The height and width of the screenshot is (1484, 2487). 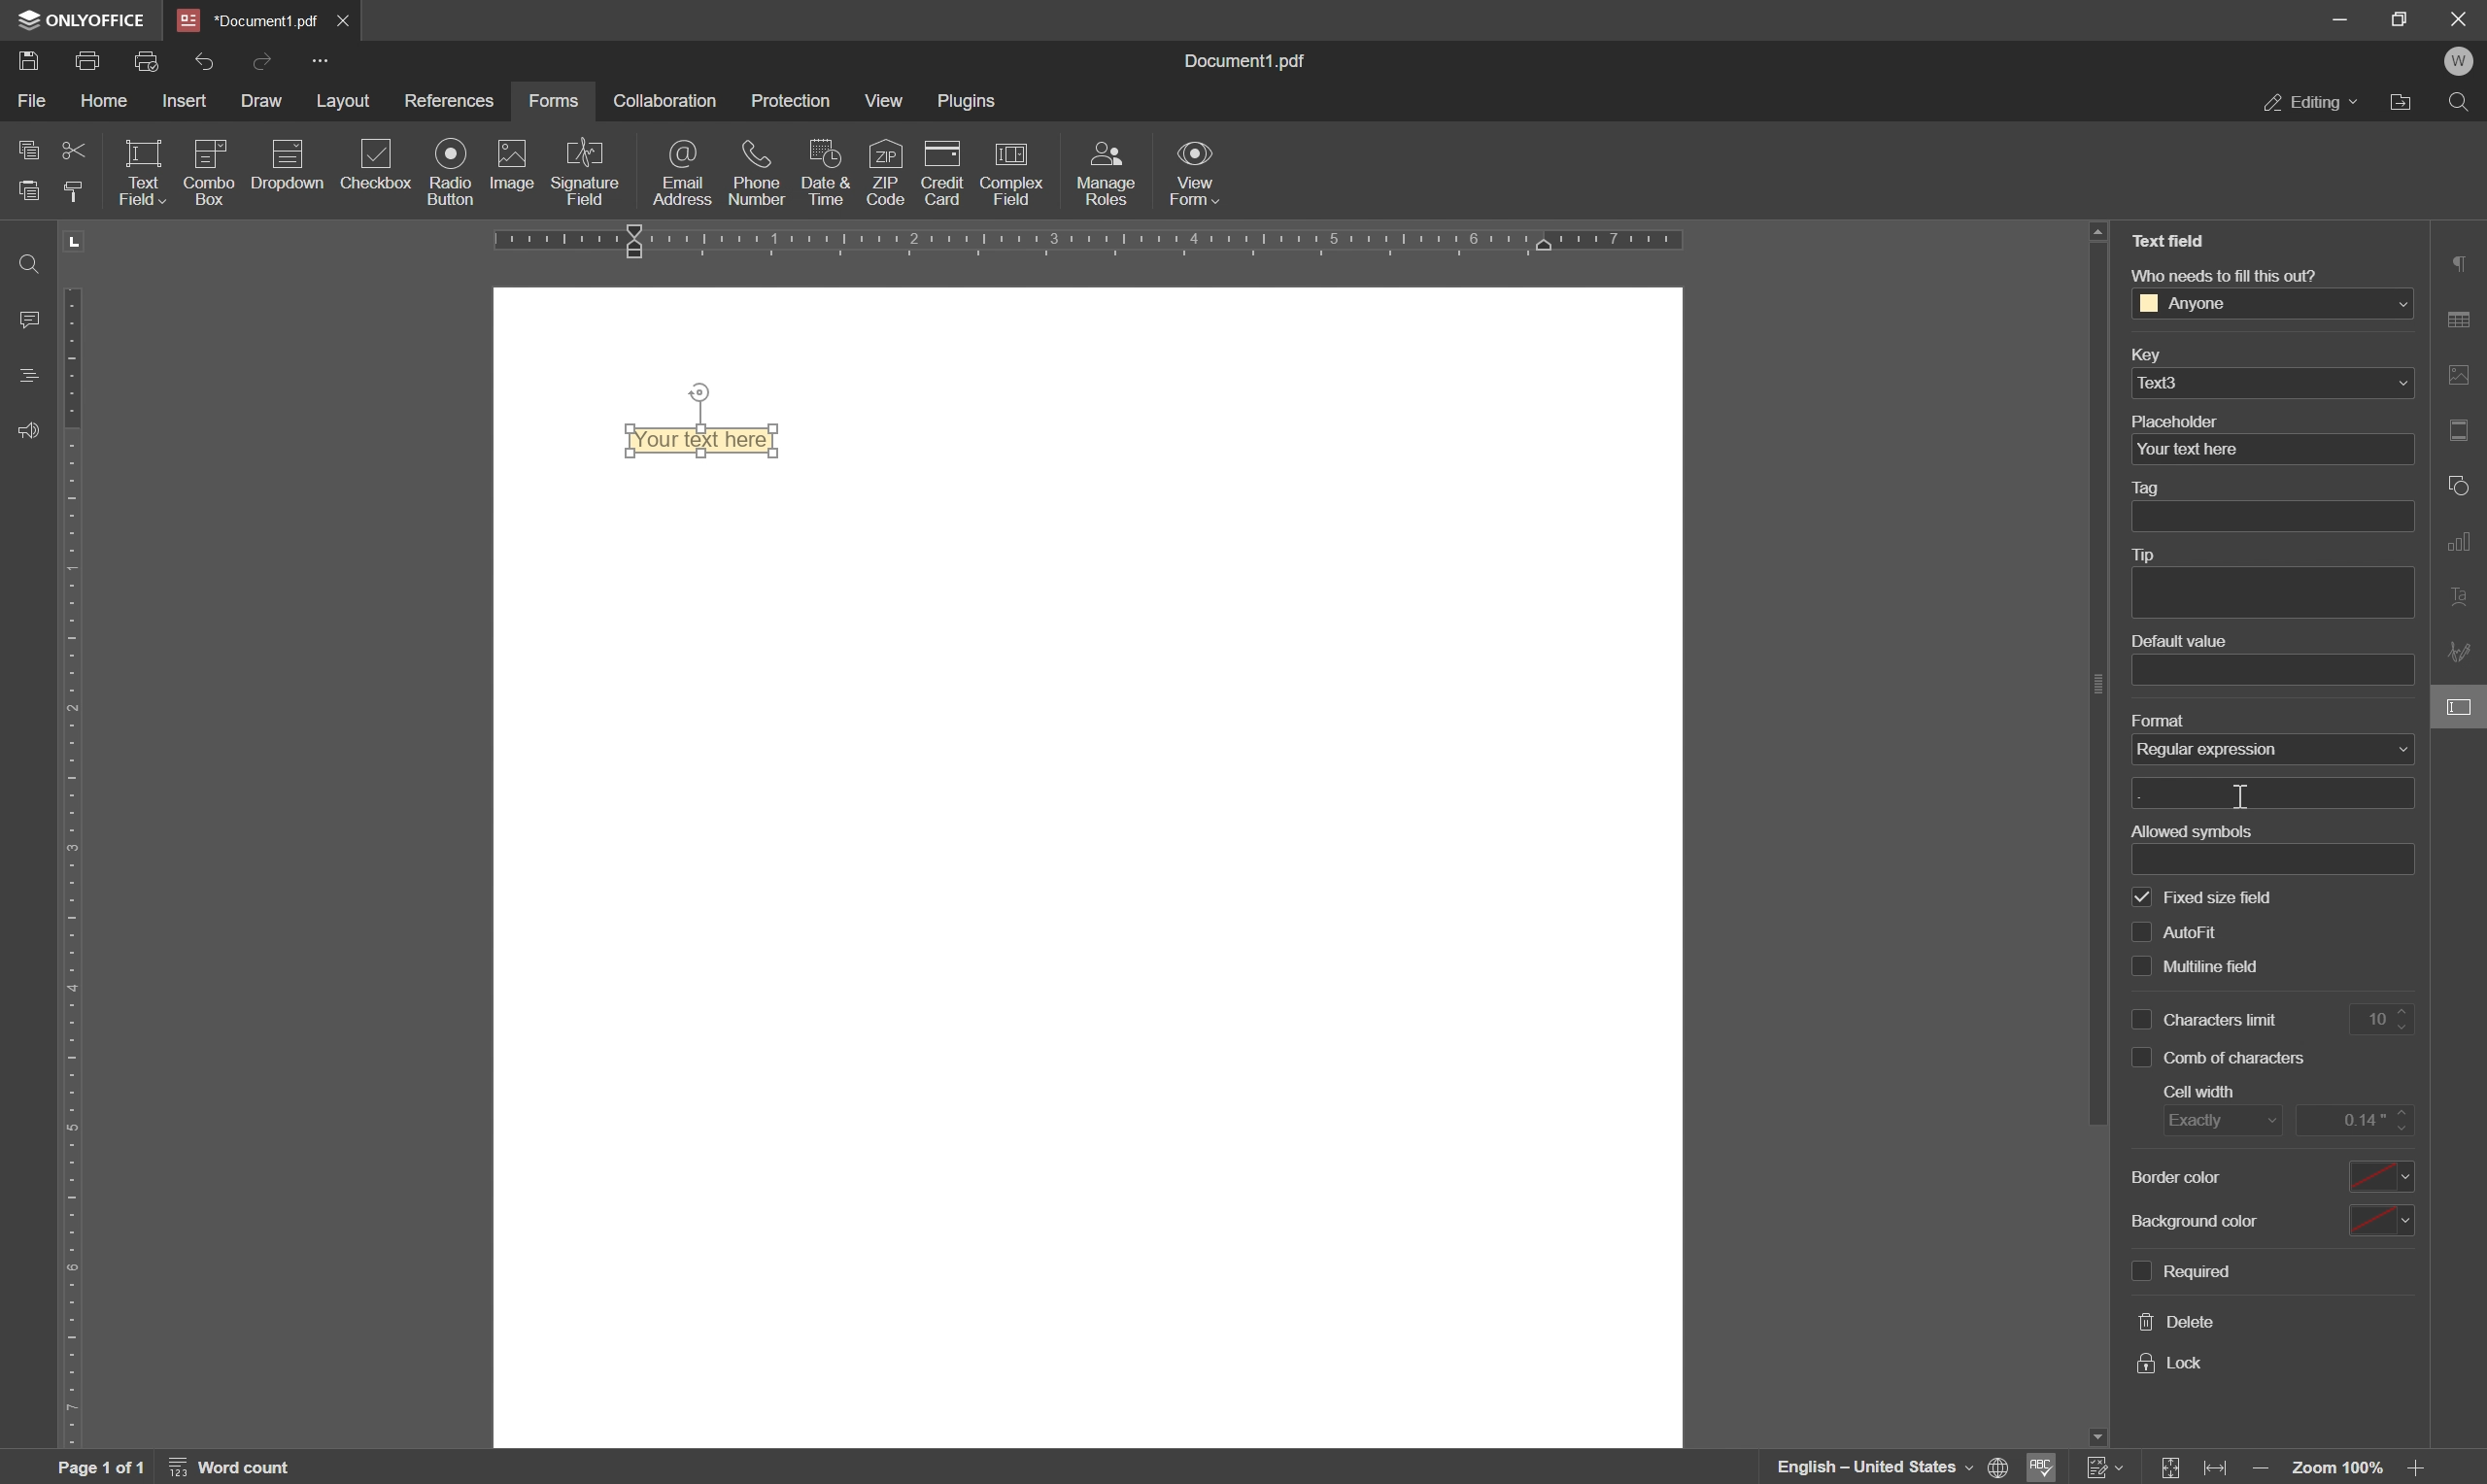 I want to click on format, so click(x=2156, y=718).